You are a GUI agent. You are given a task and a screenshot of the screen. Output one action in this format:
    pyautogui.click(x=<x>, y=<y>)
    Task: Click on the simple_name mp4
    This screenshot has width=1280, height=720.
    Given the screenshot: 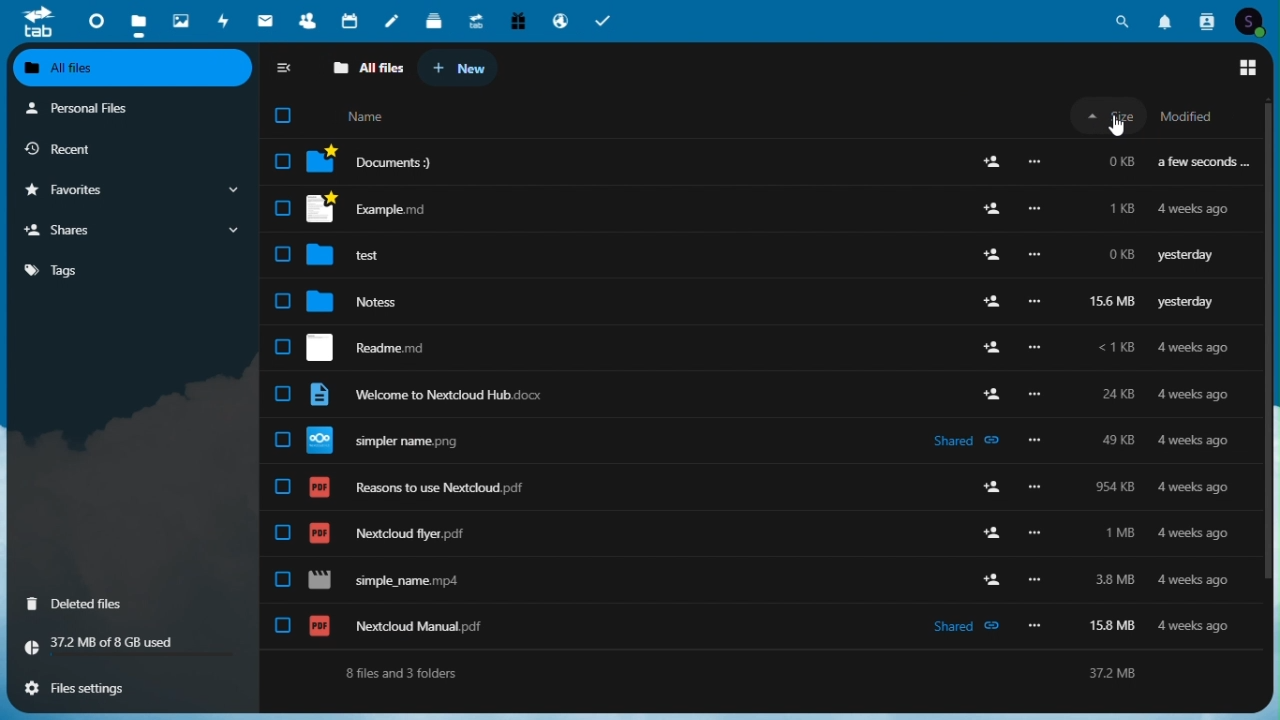 What is the action you would take?
    pyautogui.click(x=756, y=585)
    